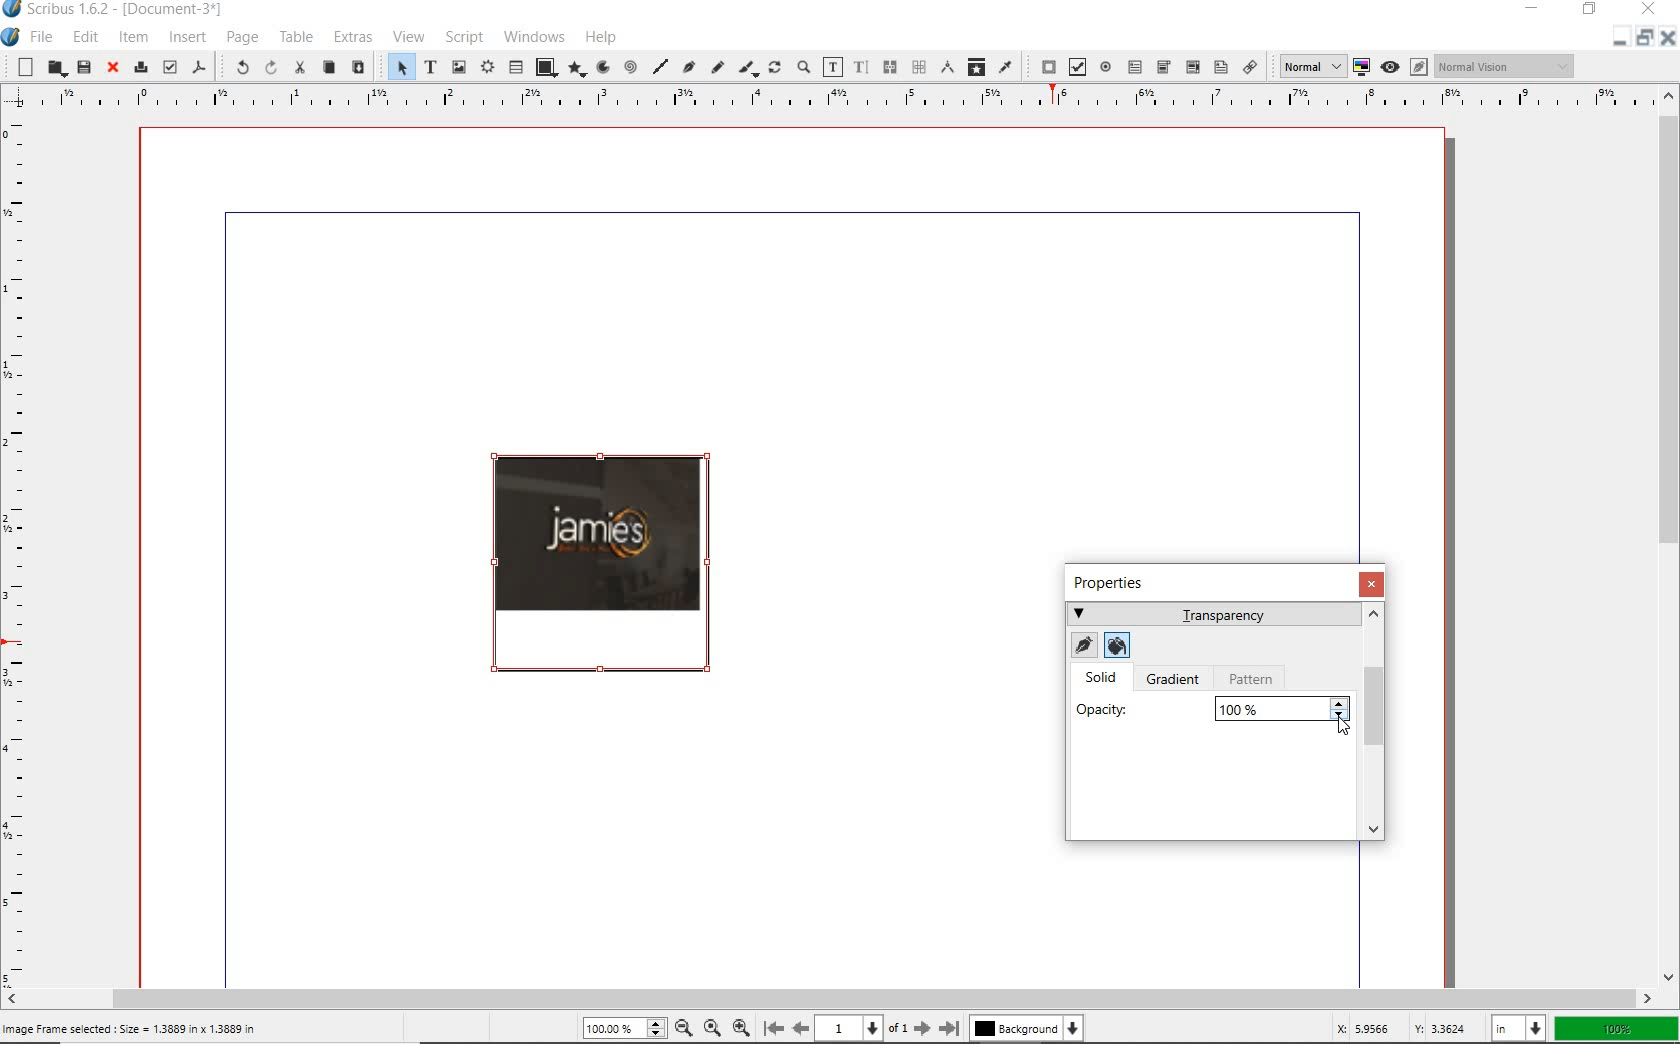 Image resolution: width=1680 pixels, height=1044 pixels. I want to click on PROPERTIES, so click(1116, 583).